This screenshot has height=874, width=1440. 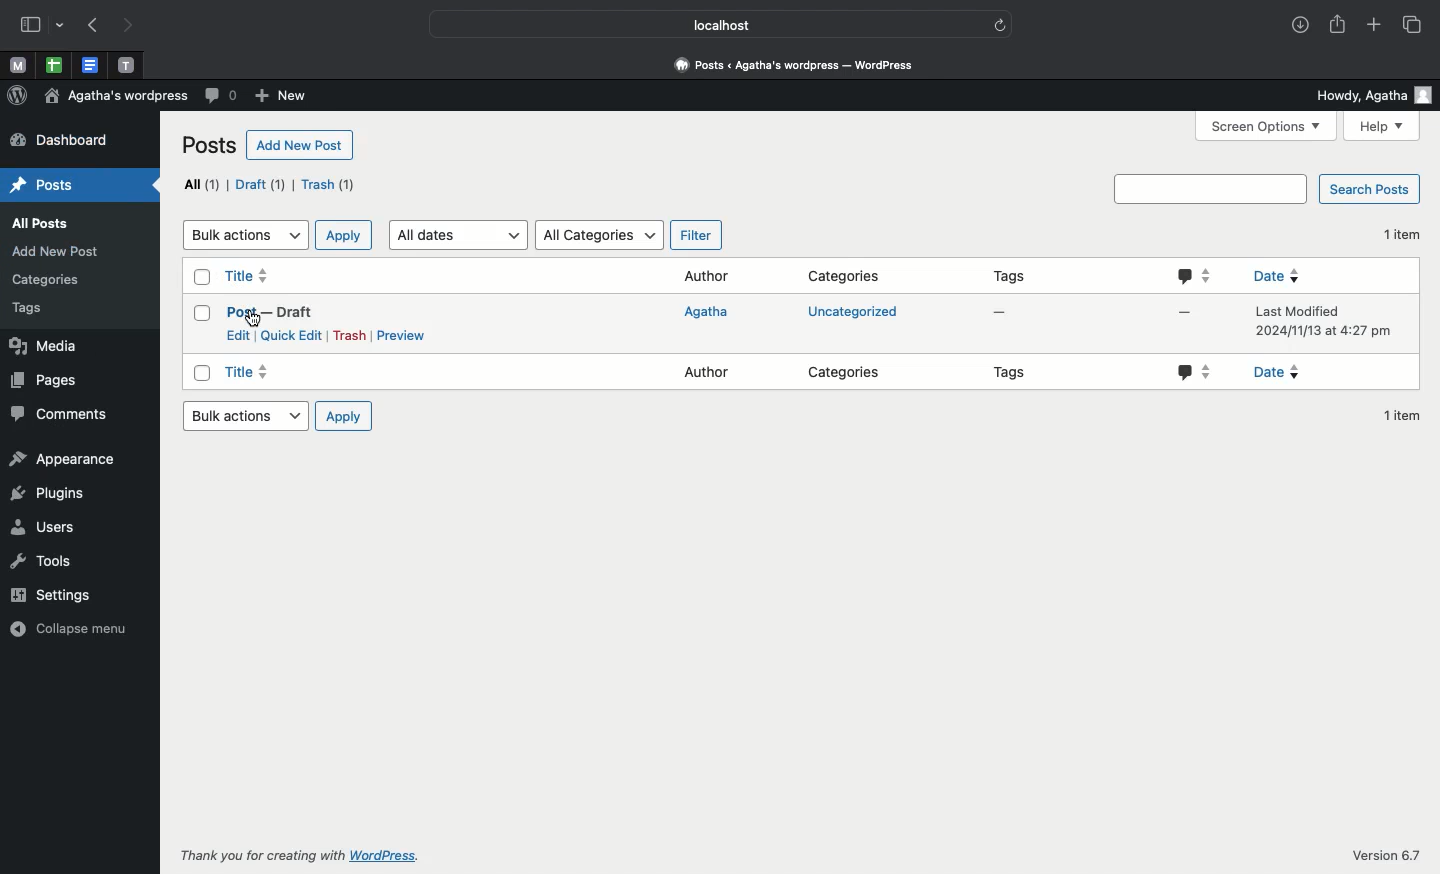 What do you see at coordinates (93, 27) in the screenshot?
I see `Previous page` at bounding box center [93, 27].